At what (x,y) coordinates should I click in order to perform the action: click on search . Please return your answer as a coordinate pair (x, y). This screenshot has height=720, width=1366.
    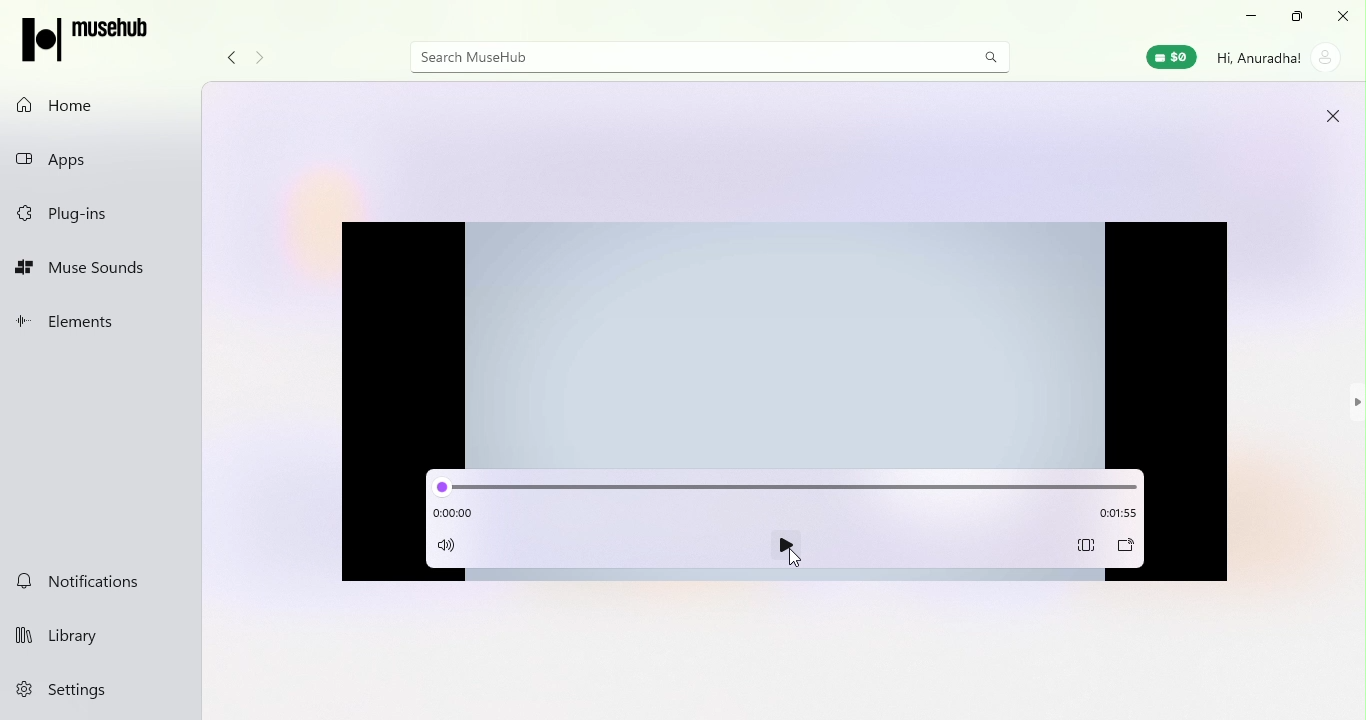
    Looking at the image, I should click on (994, 58).